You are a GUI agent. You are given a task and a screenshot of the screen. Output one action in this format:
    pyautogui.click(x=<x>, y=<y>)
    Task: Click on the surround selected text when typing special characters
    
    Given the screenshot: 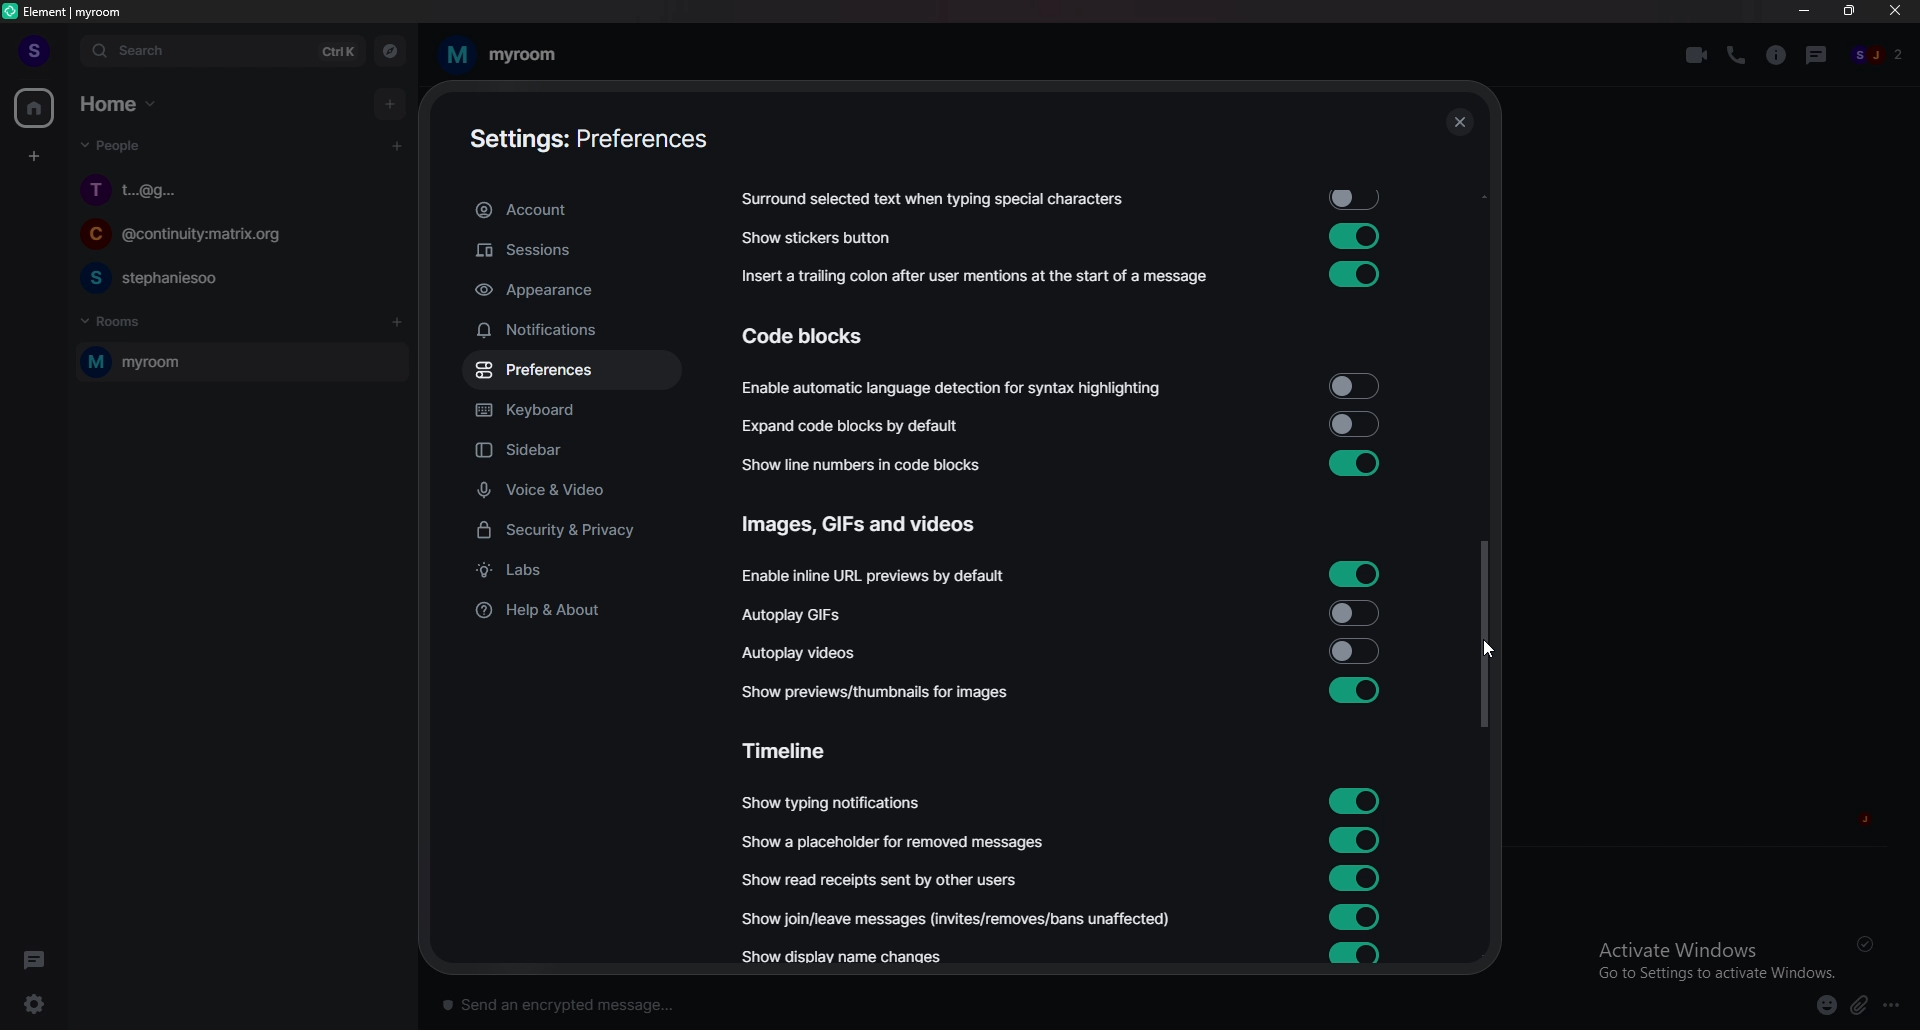 What is the action you would take?
    pyautogui.click(x=930, y=200)
    